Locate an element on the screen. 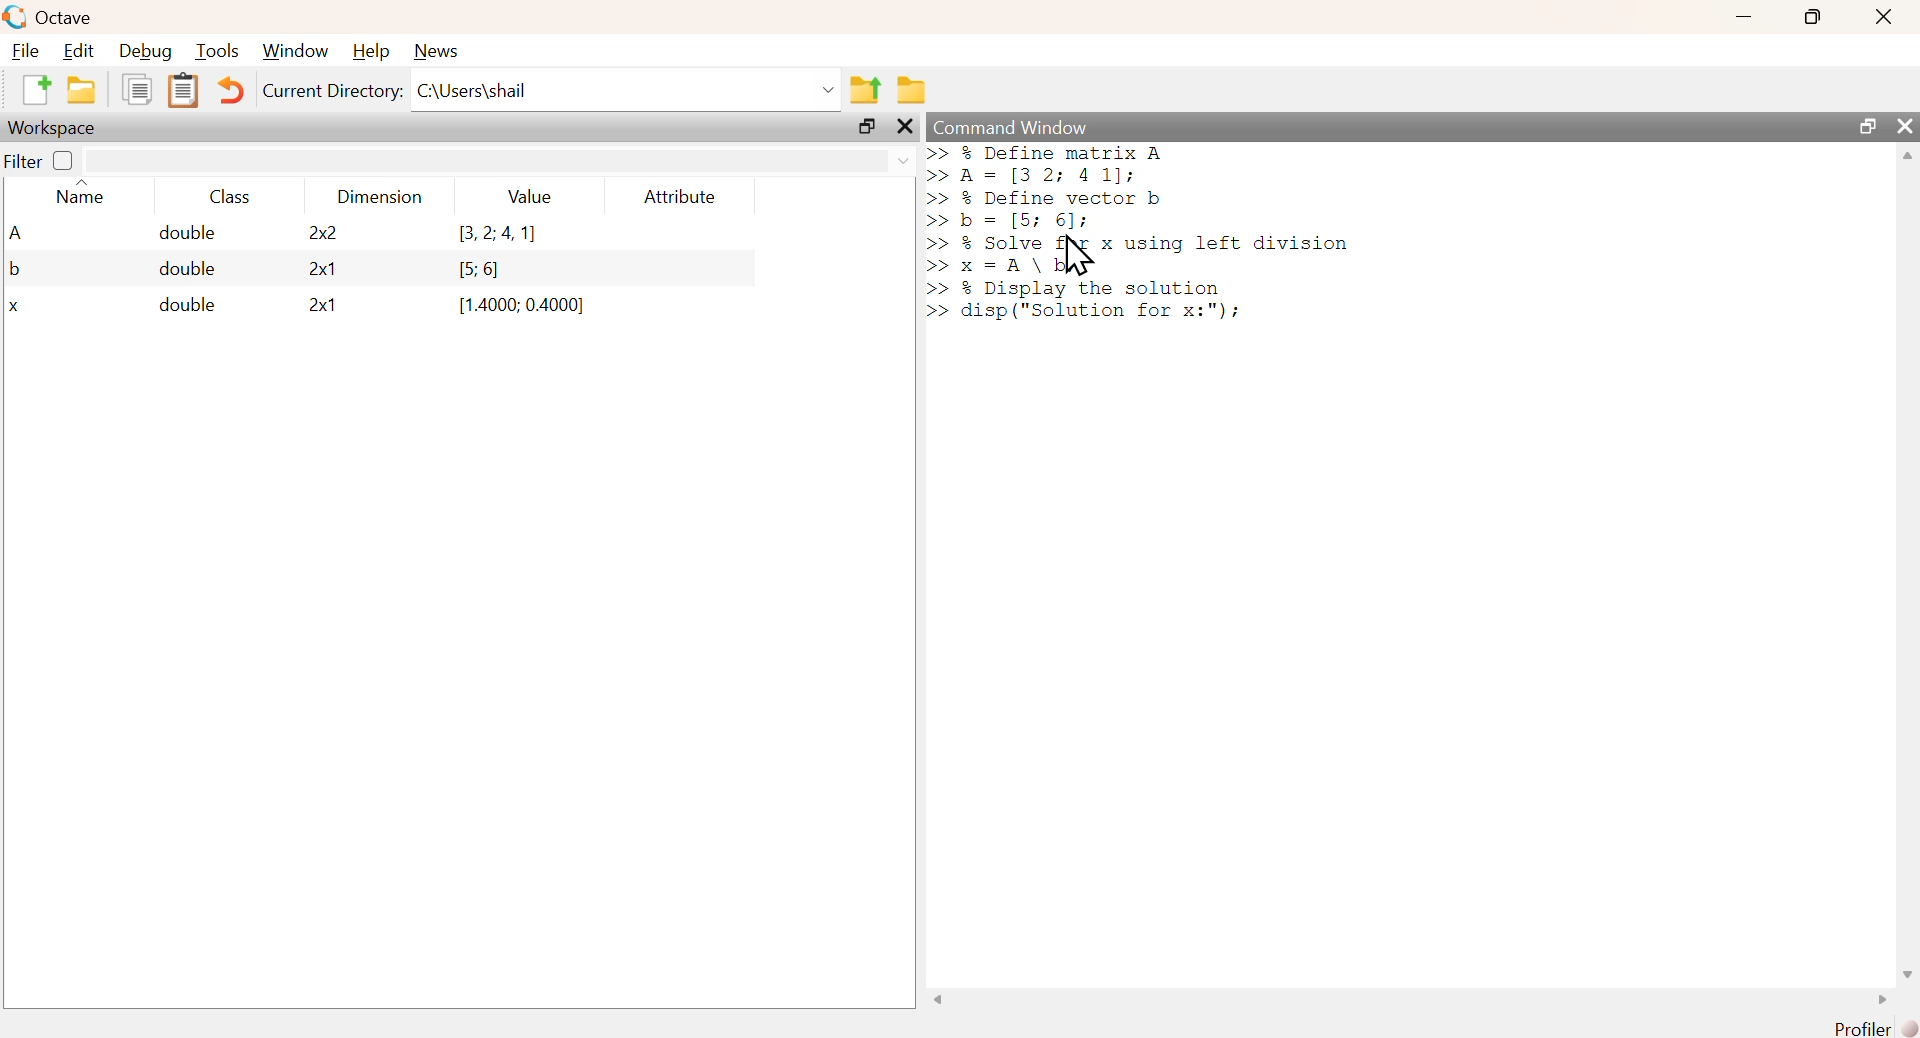  current directory is located at coordinates (332, 93).